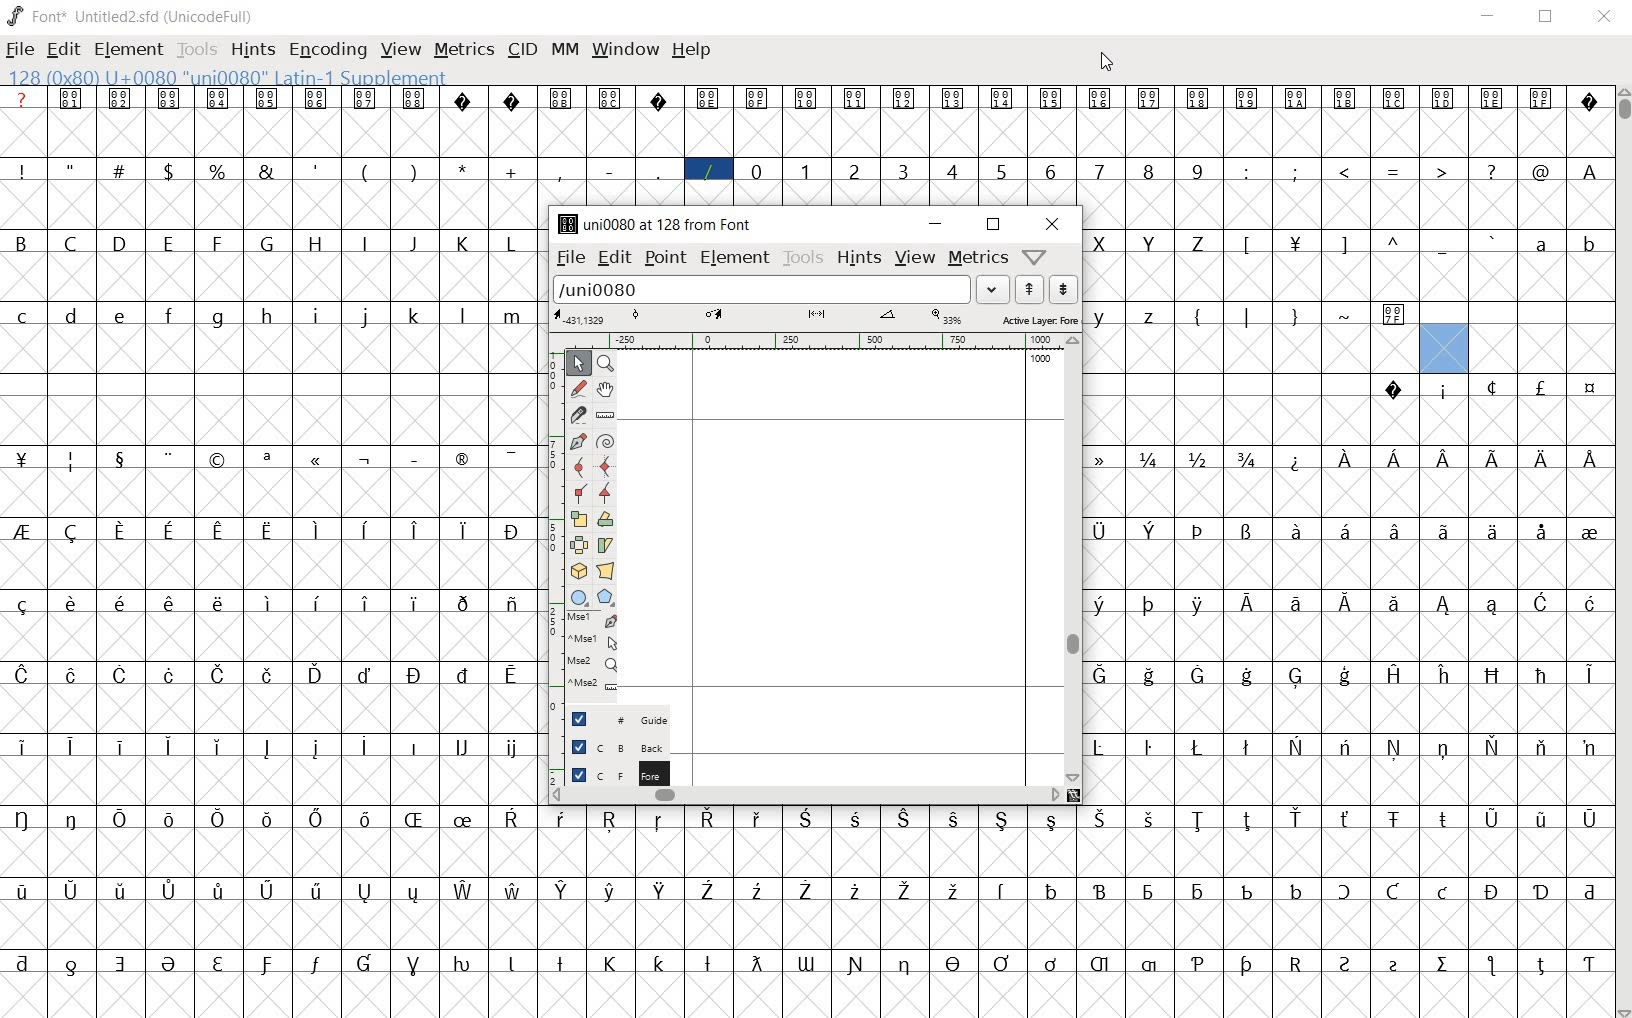 Image resolution: width=1632 pixels, height=1018 pixels. What do you see at coordinates (123, 317) in the screenshot?
I see `glyph` at bounding box center [123, 317].